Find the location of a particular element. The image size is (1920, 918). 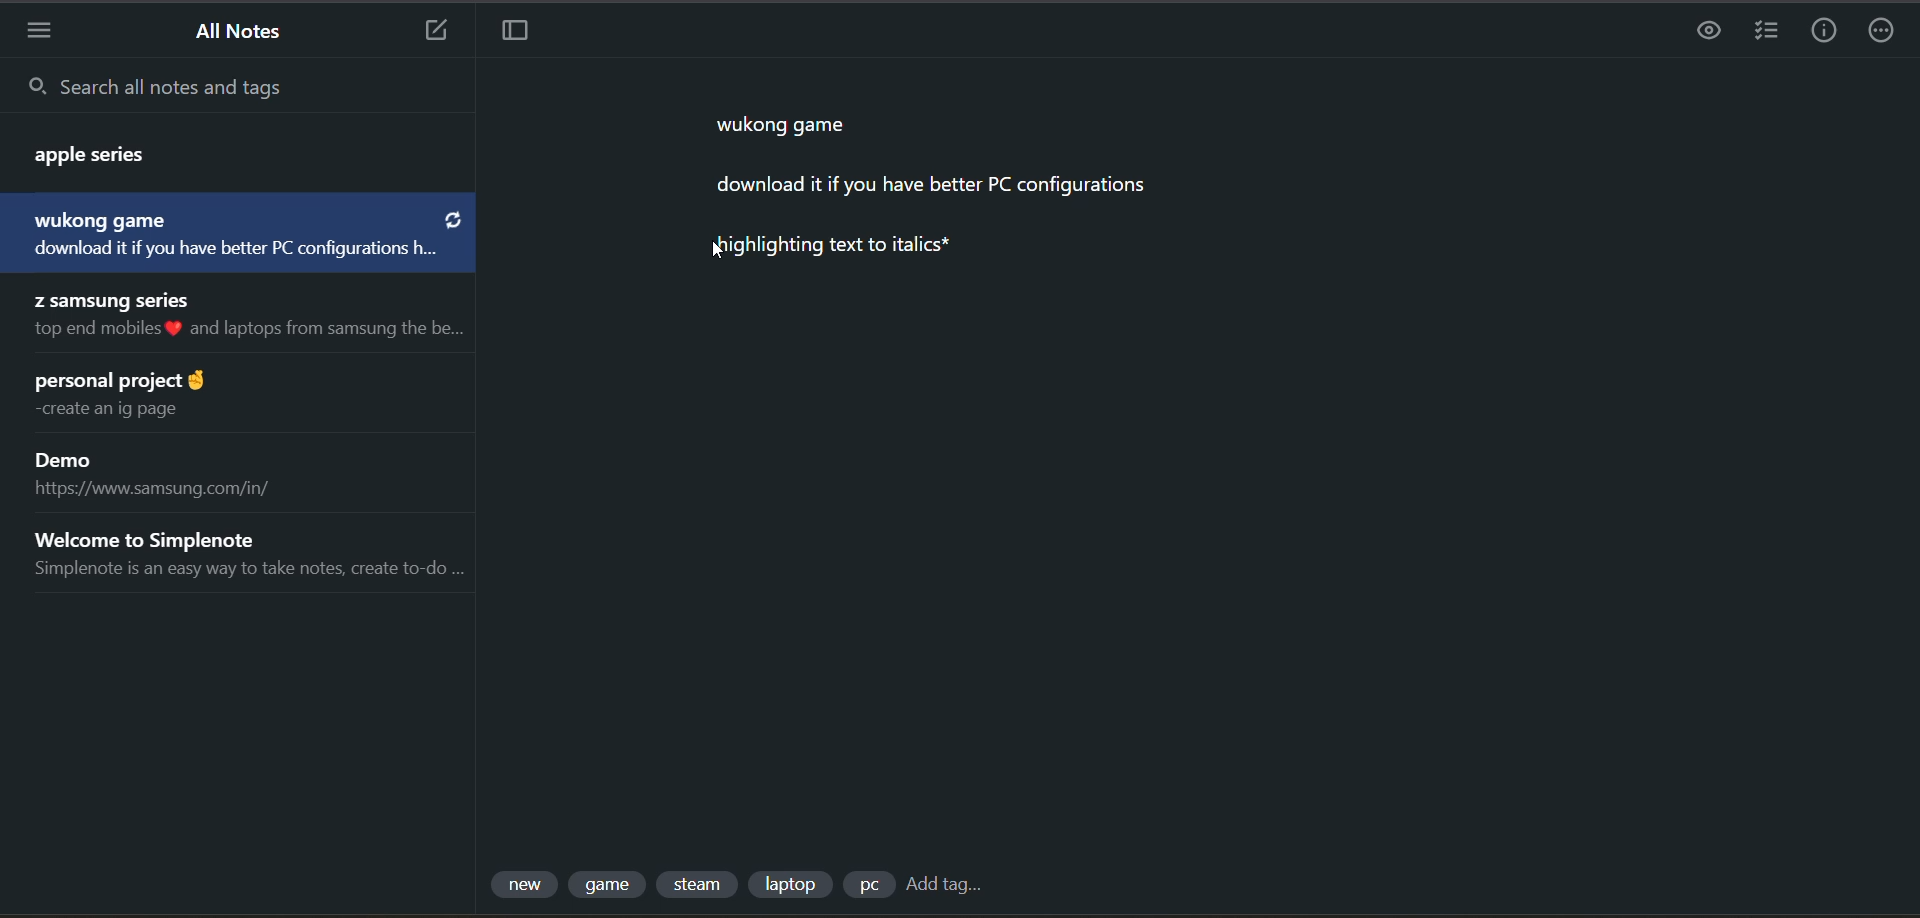

toggle focus mode is located at coordinates (516, 33).